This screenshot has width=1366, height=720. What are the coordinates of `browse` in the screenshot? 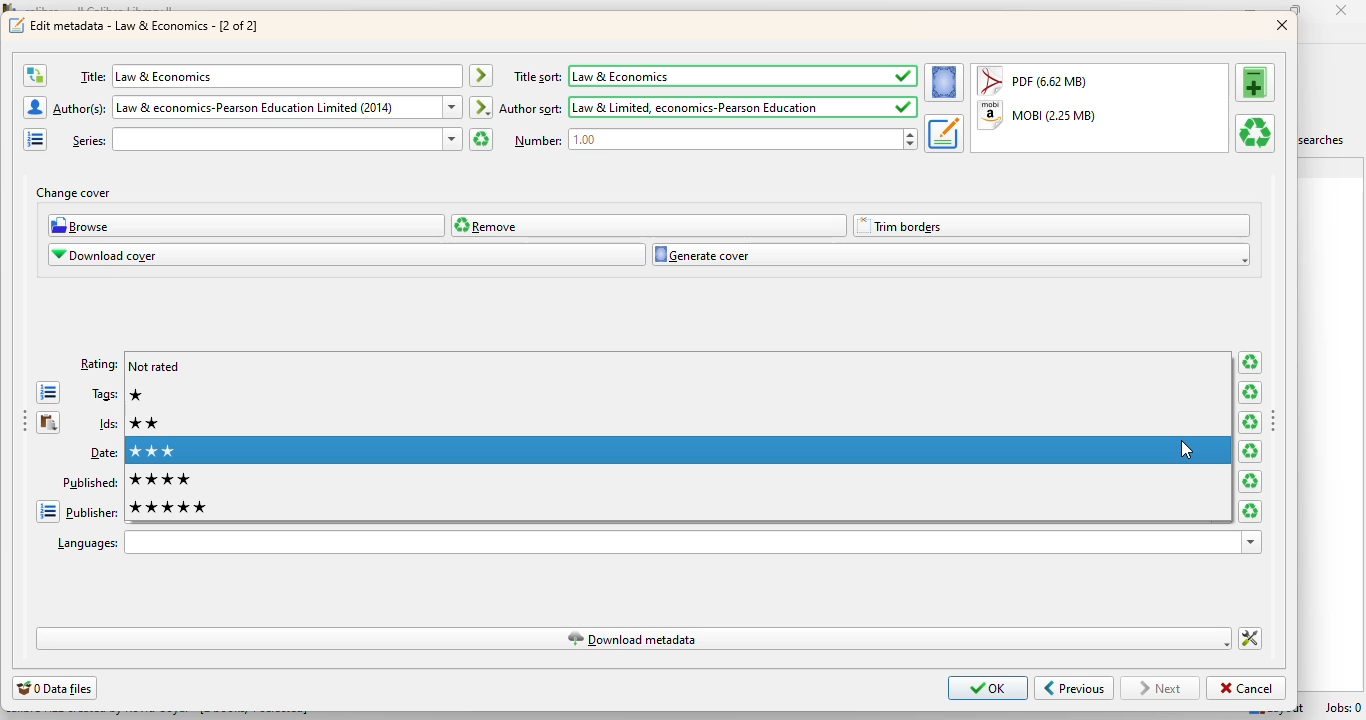 It's located at (247, 226).